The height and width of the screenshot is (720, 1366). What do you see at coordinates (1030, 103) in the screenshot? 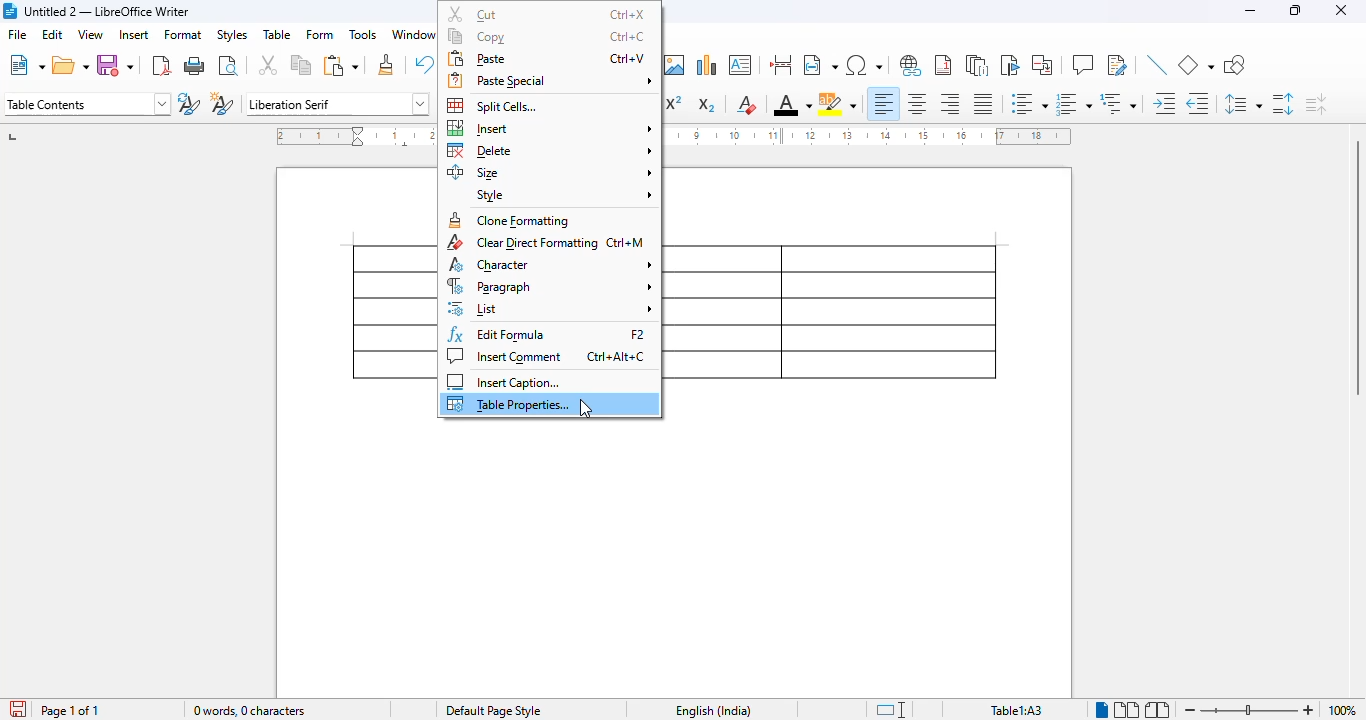
I see `toggle unordered list` at bounding box center [1030, 103].